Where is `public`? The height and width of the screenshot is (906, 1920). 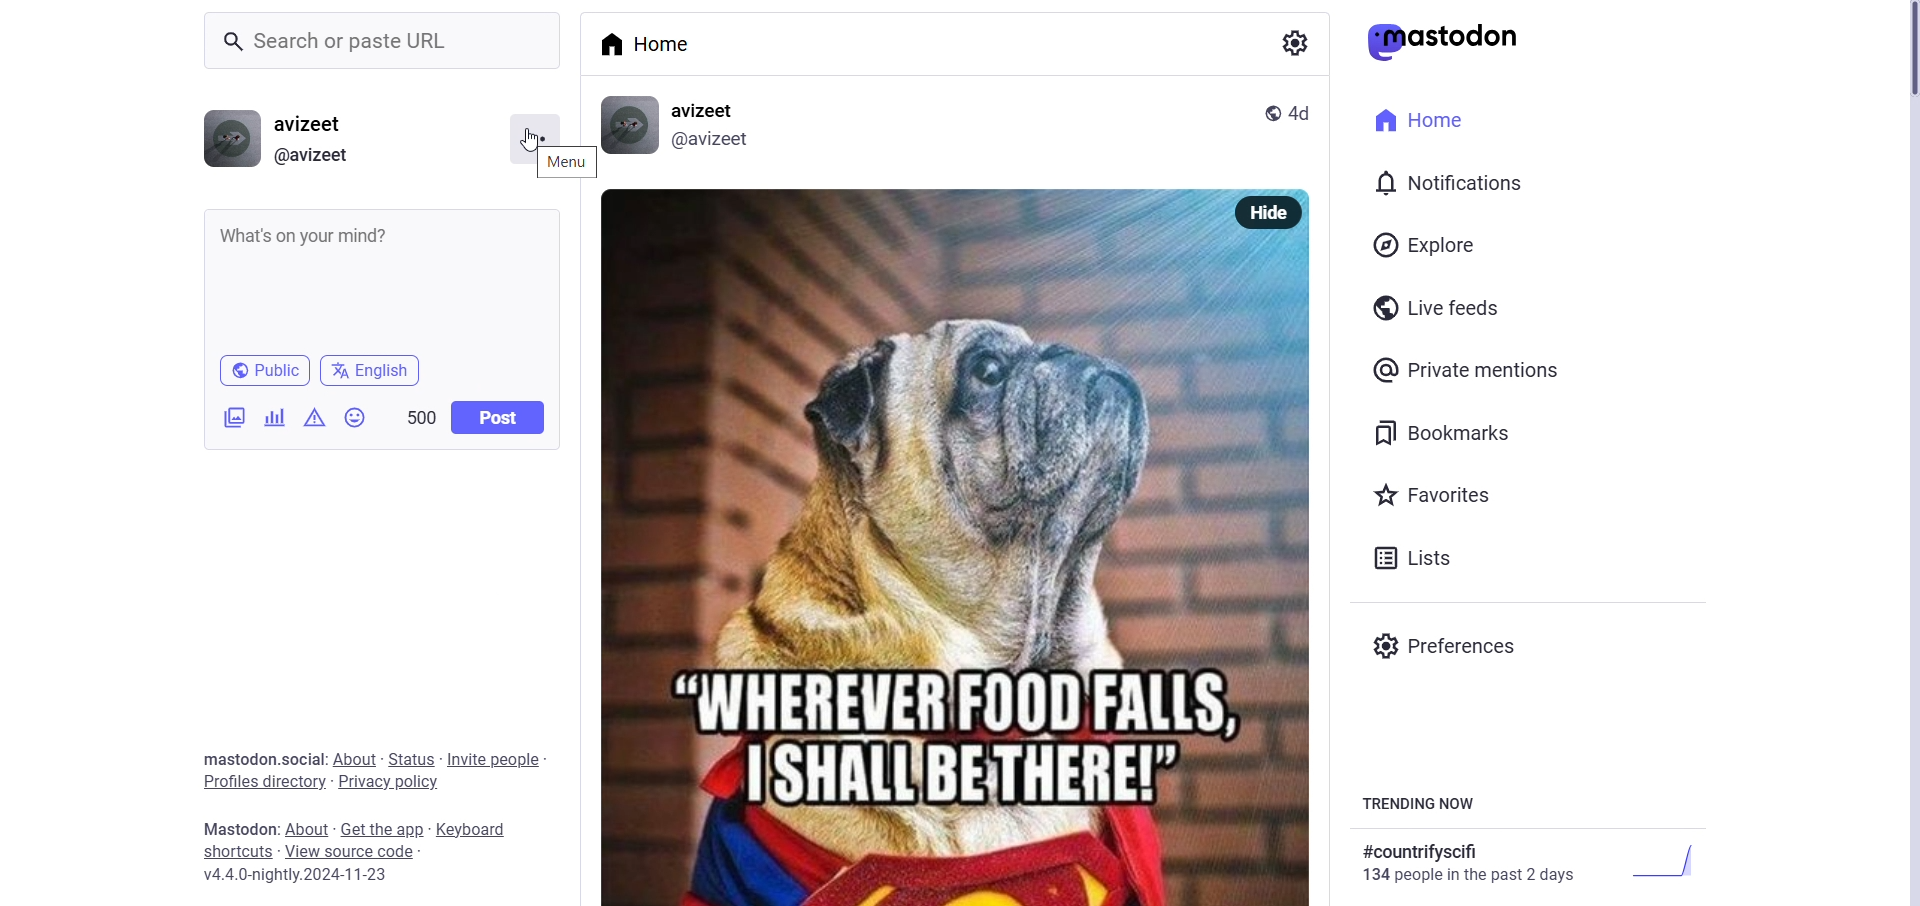 public is located at coordinates (1271, 112).